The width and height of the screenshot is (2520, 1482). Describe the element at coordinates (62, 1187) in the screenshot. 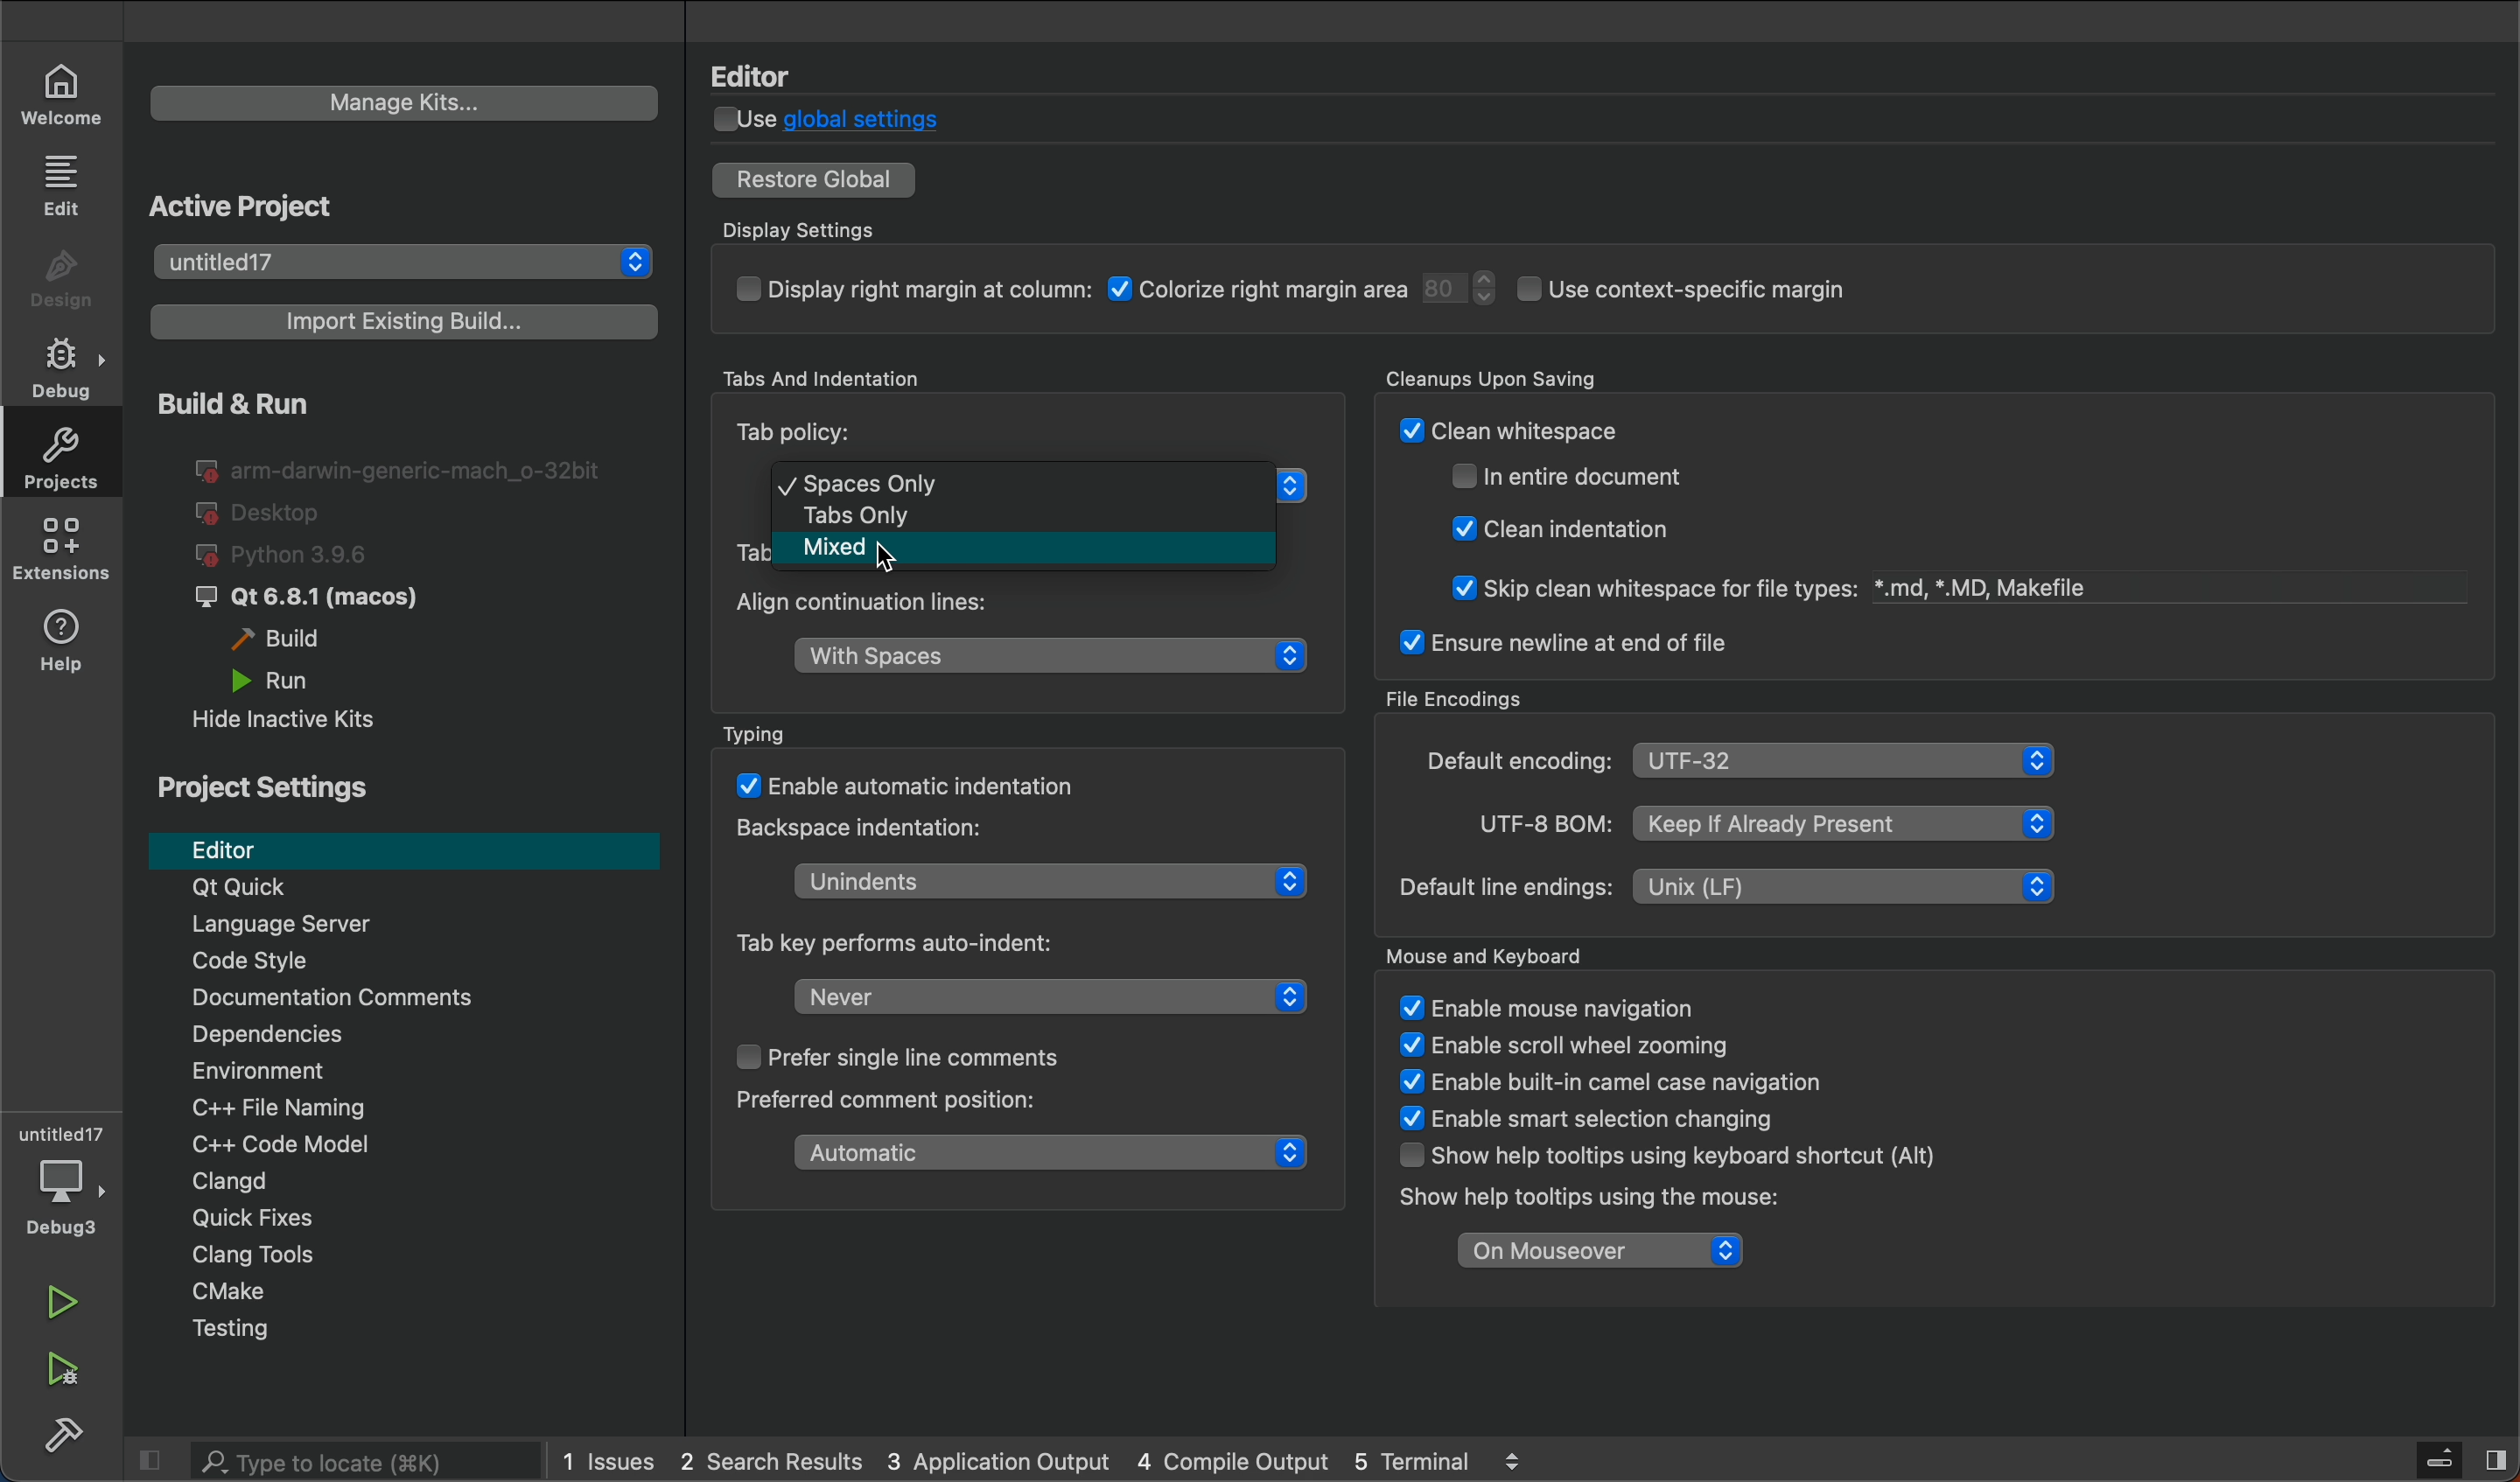

I see `debuger` at that location.